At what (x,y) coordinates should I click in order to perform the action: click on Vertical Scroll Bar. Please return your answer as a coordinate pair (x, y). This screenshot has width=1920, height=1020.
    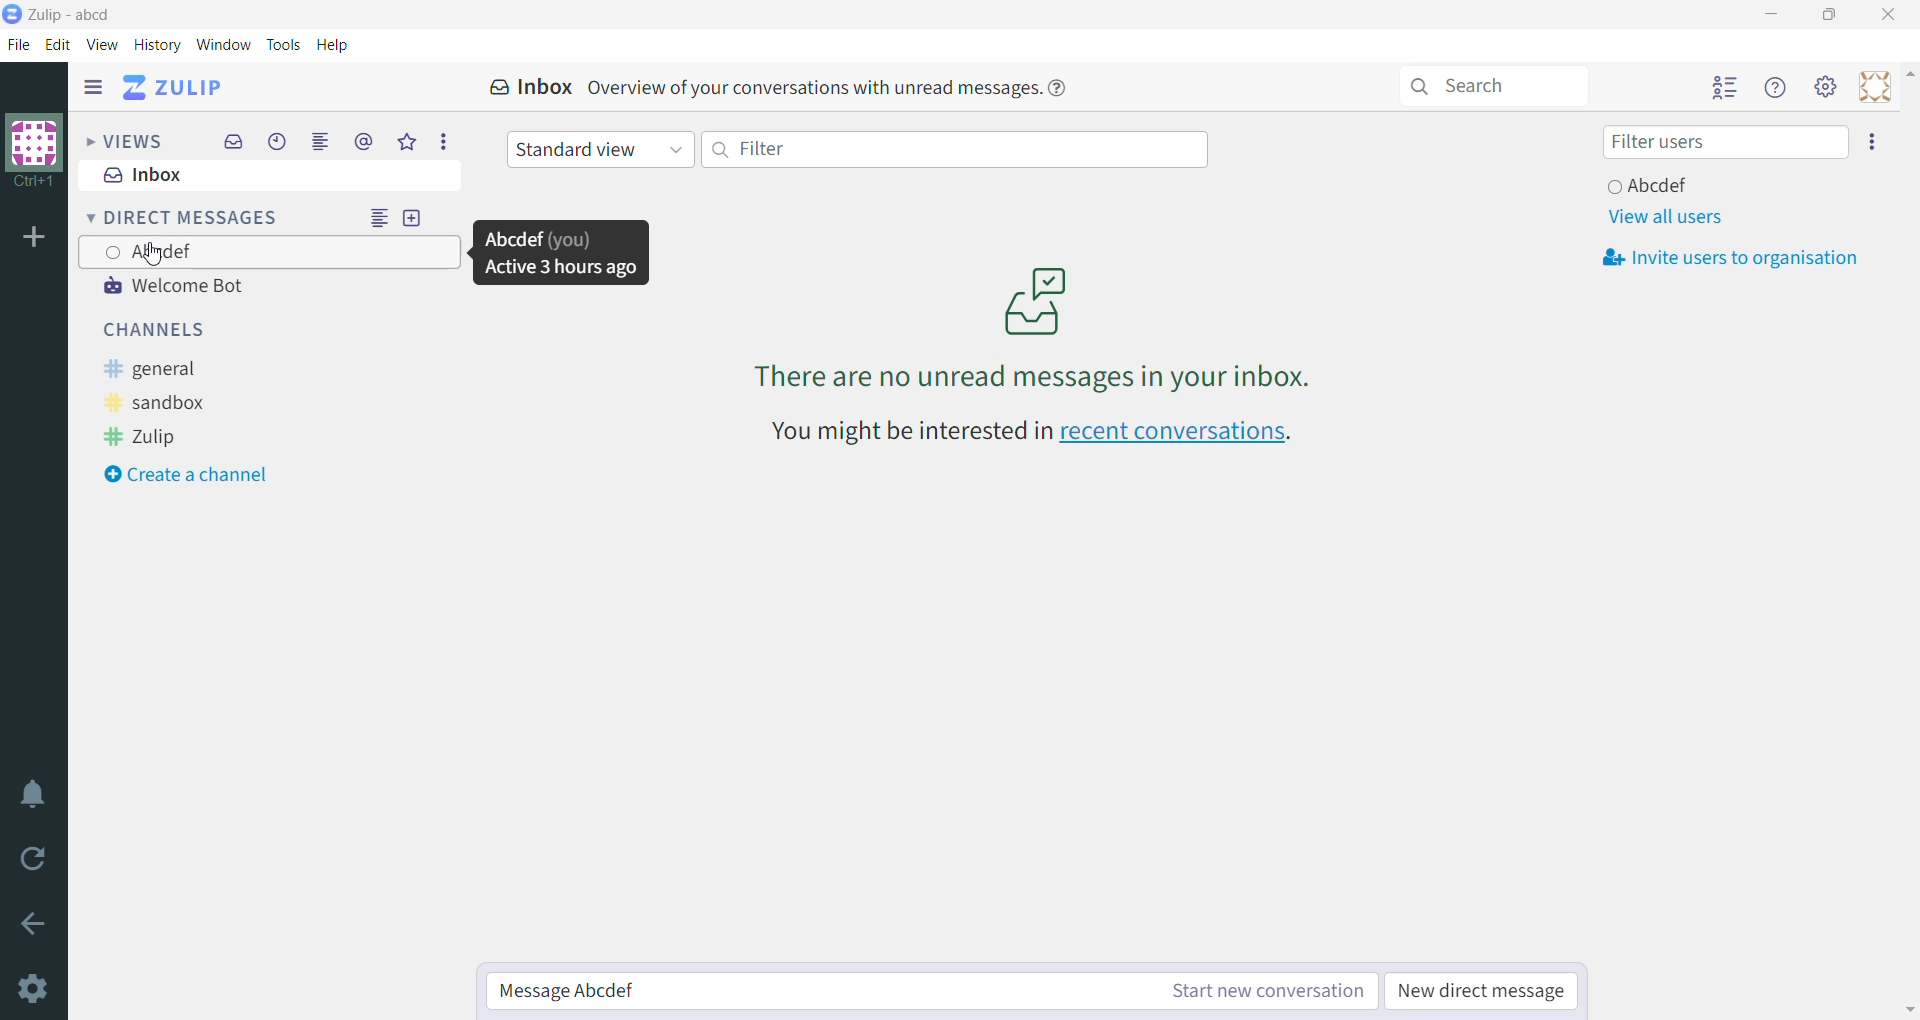
    Looking at the image, I should click on (1908, 541).